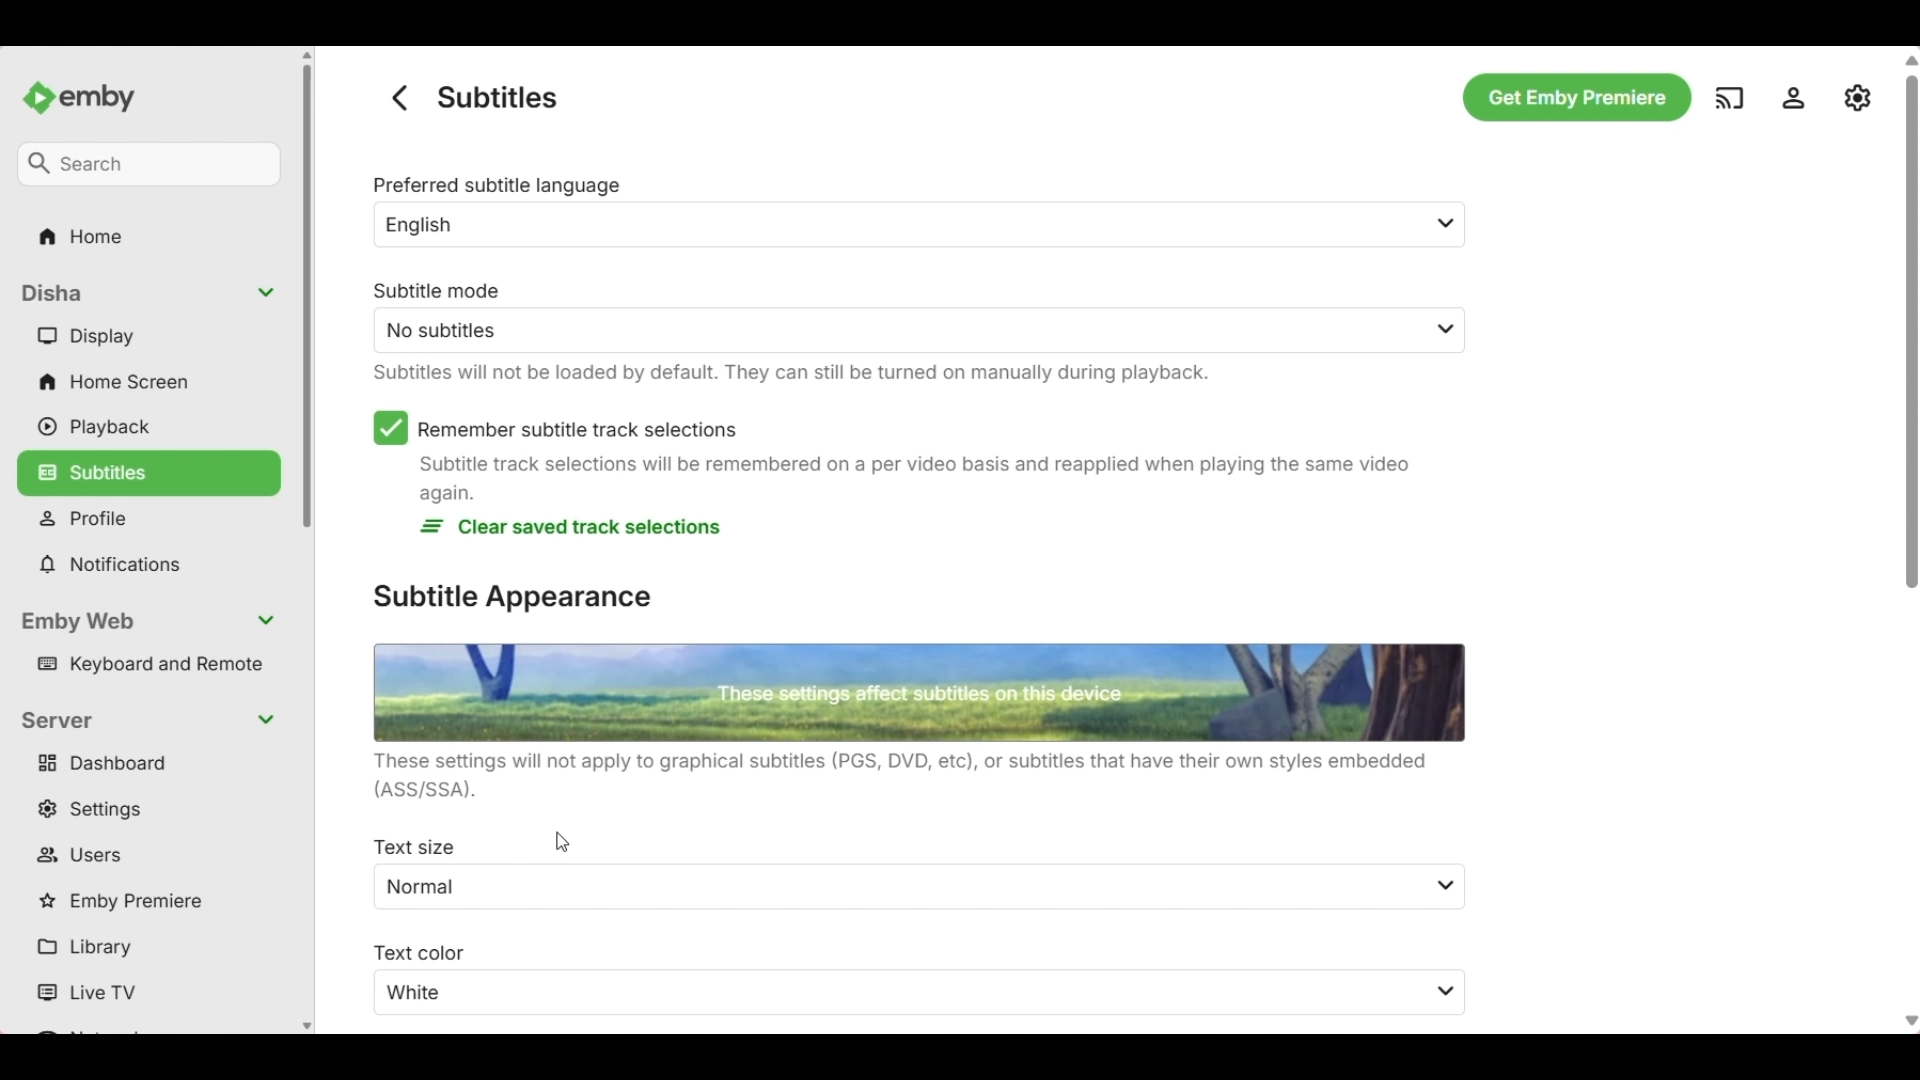 The height and width of the screenshot is (1080, 1920). Describe the element at coordinates (894, 317) in the screenshot. I see `Subtitle mode changed to new selection` at that location.